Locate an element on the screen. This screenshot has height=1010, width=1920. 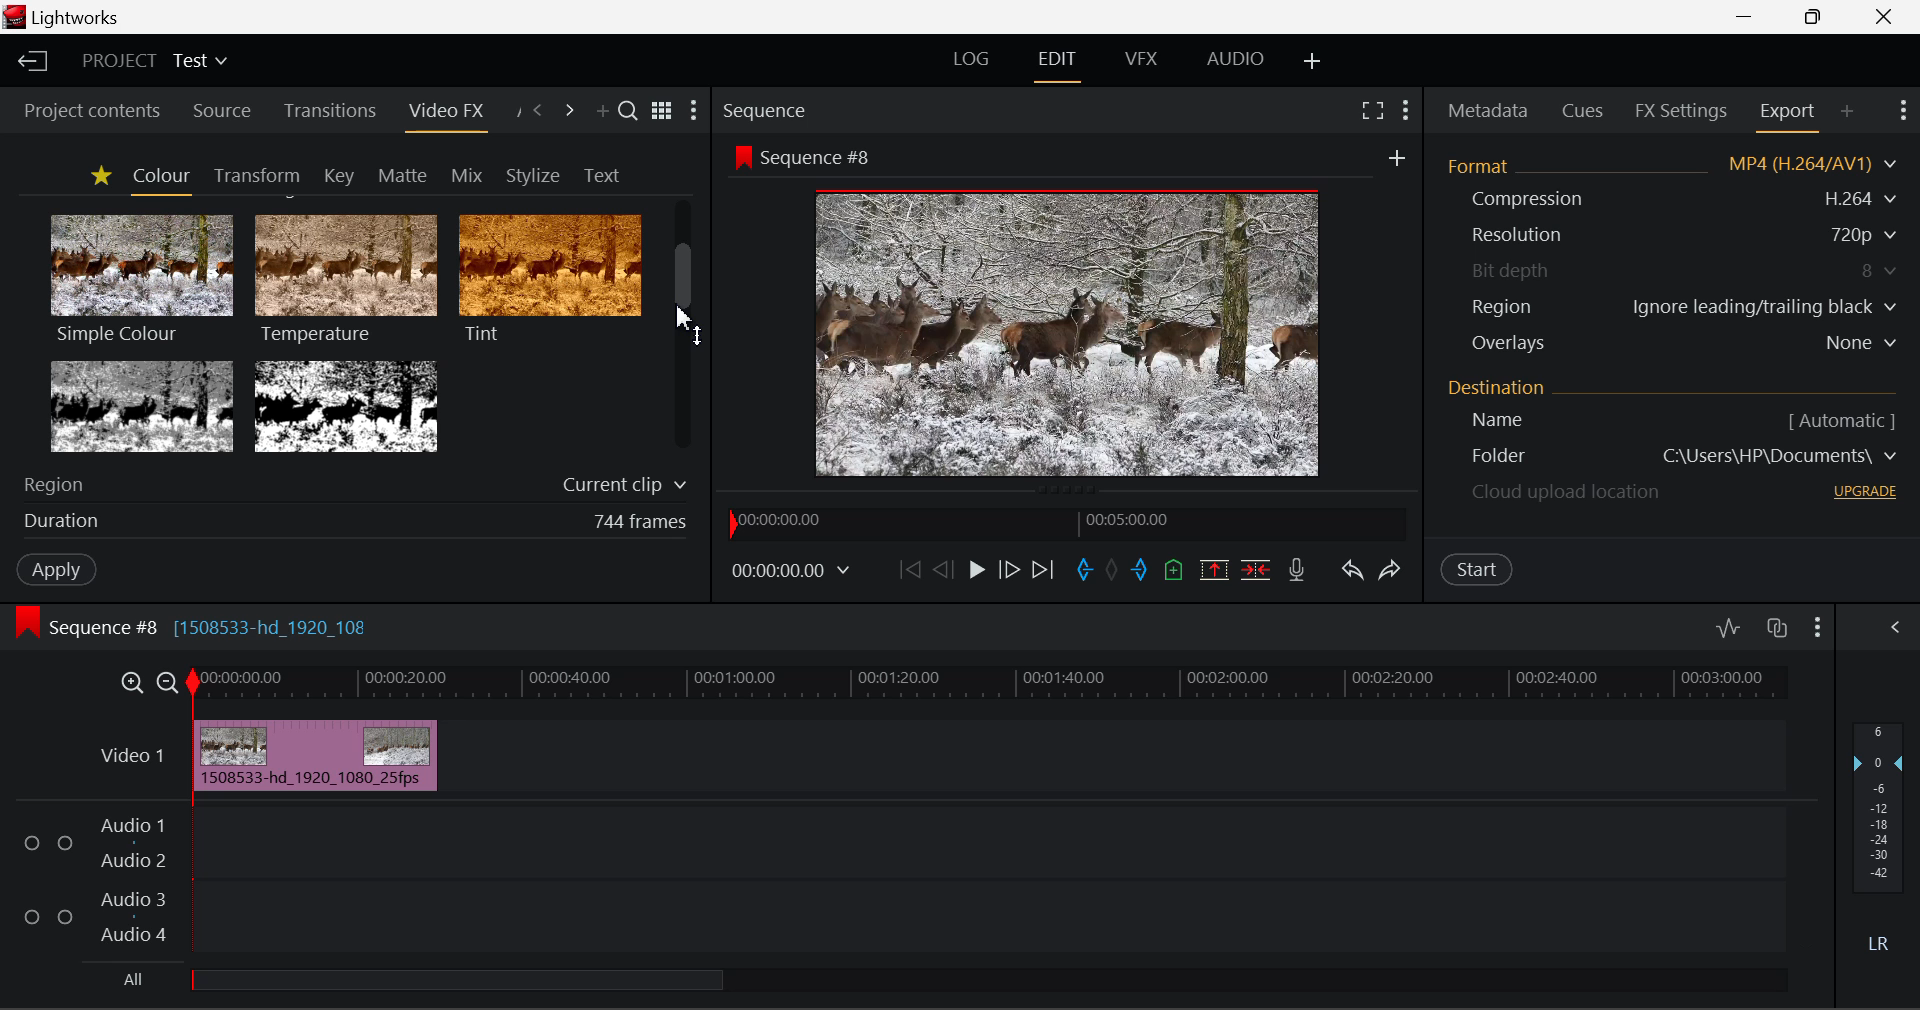
Name [ Automatic ] is located at coordinates (1490, 420).